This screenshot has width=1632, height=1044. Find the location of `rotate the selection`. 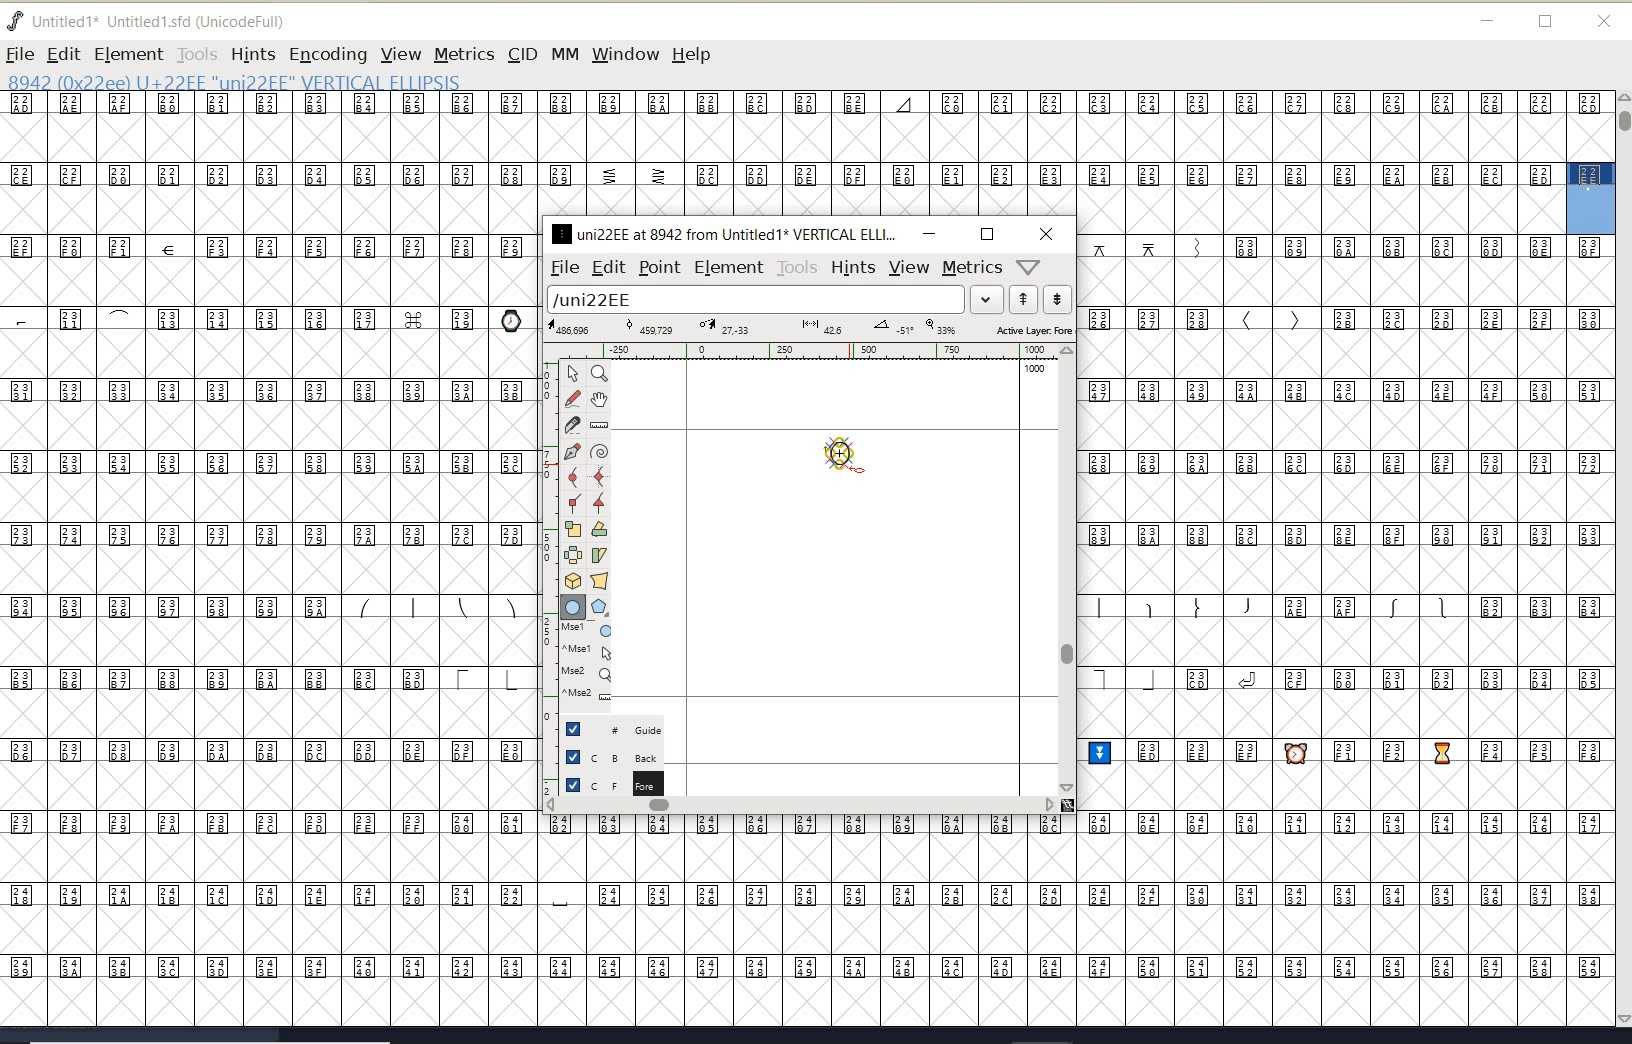

rotate the selection is located at coordinates (600, 529).